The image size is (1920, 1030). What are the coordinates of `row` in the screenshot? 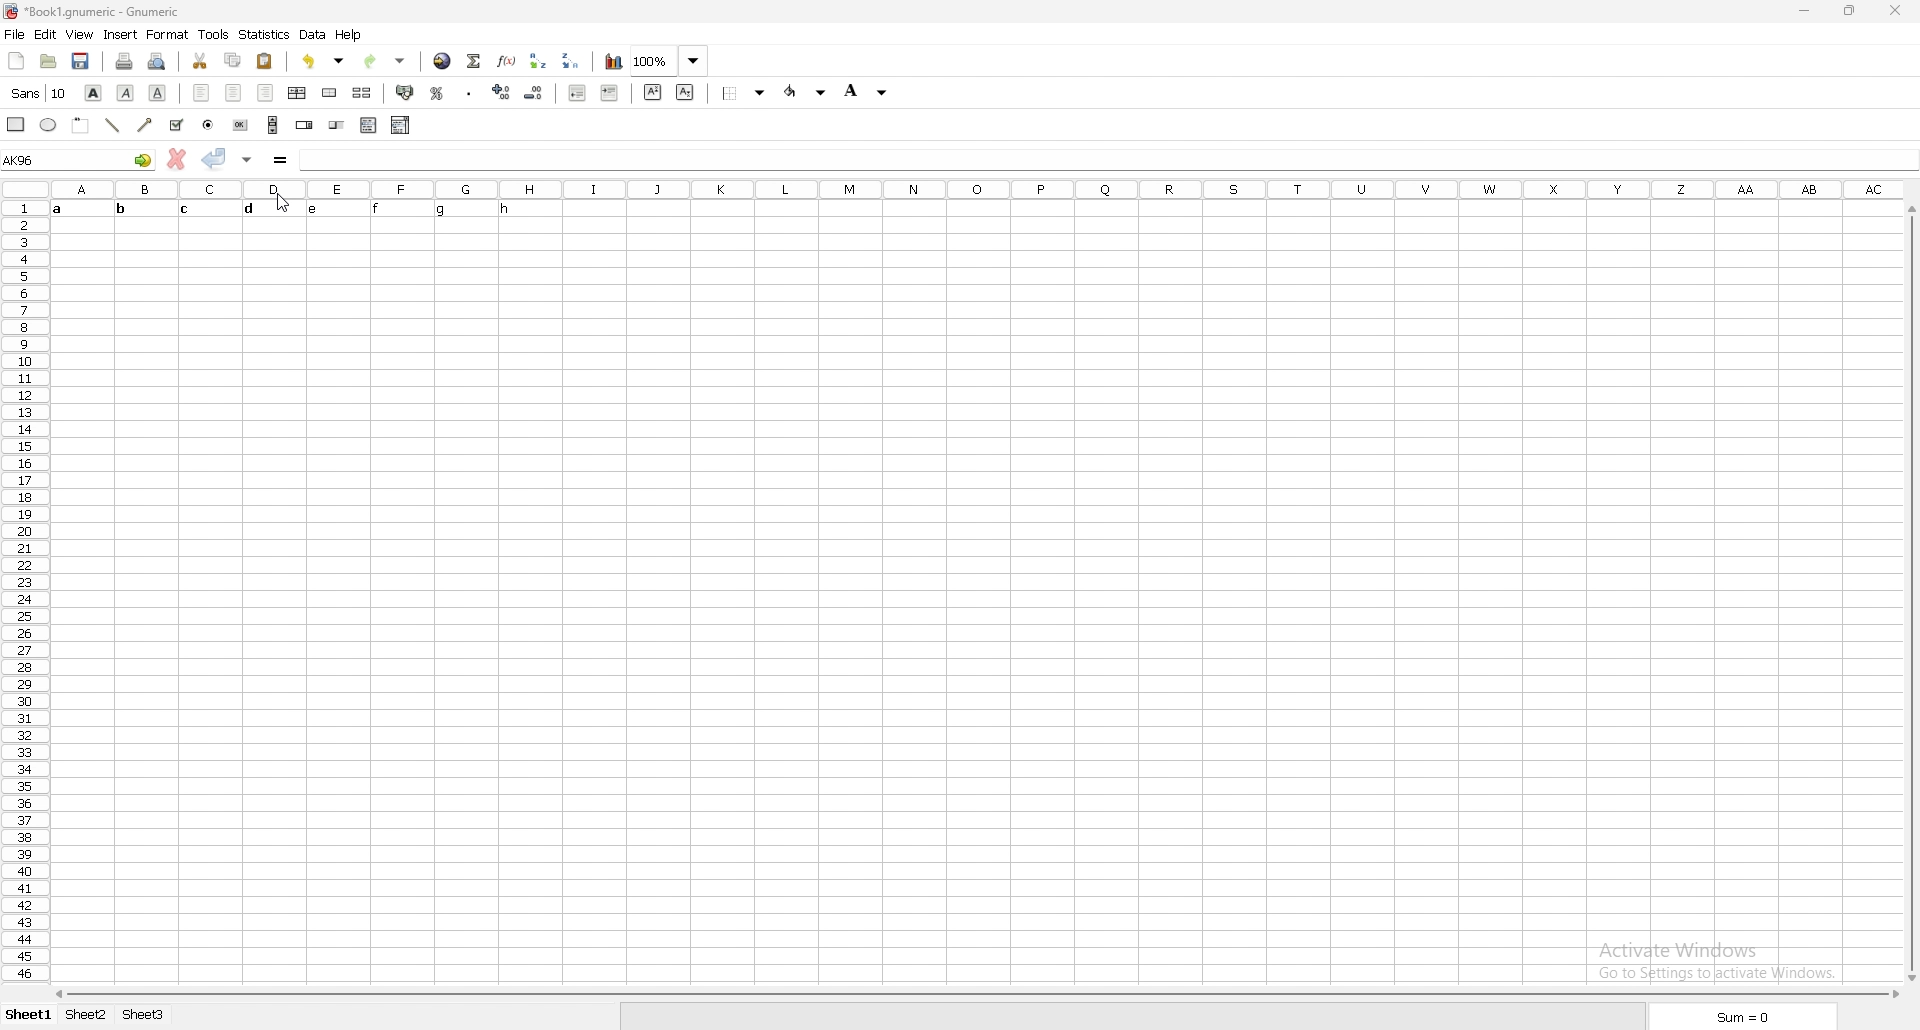 It's located at (25, 593).